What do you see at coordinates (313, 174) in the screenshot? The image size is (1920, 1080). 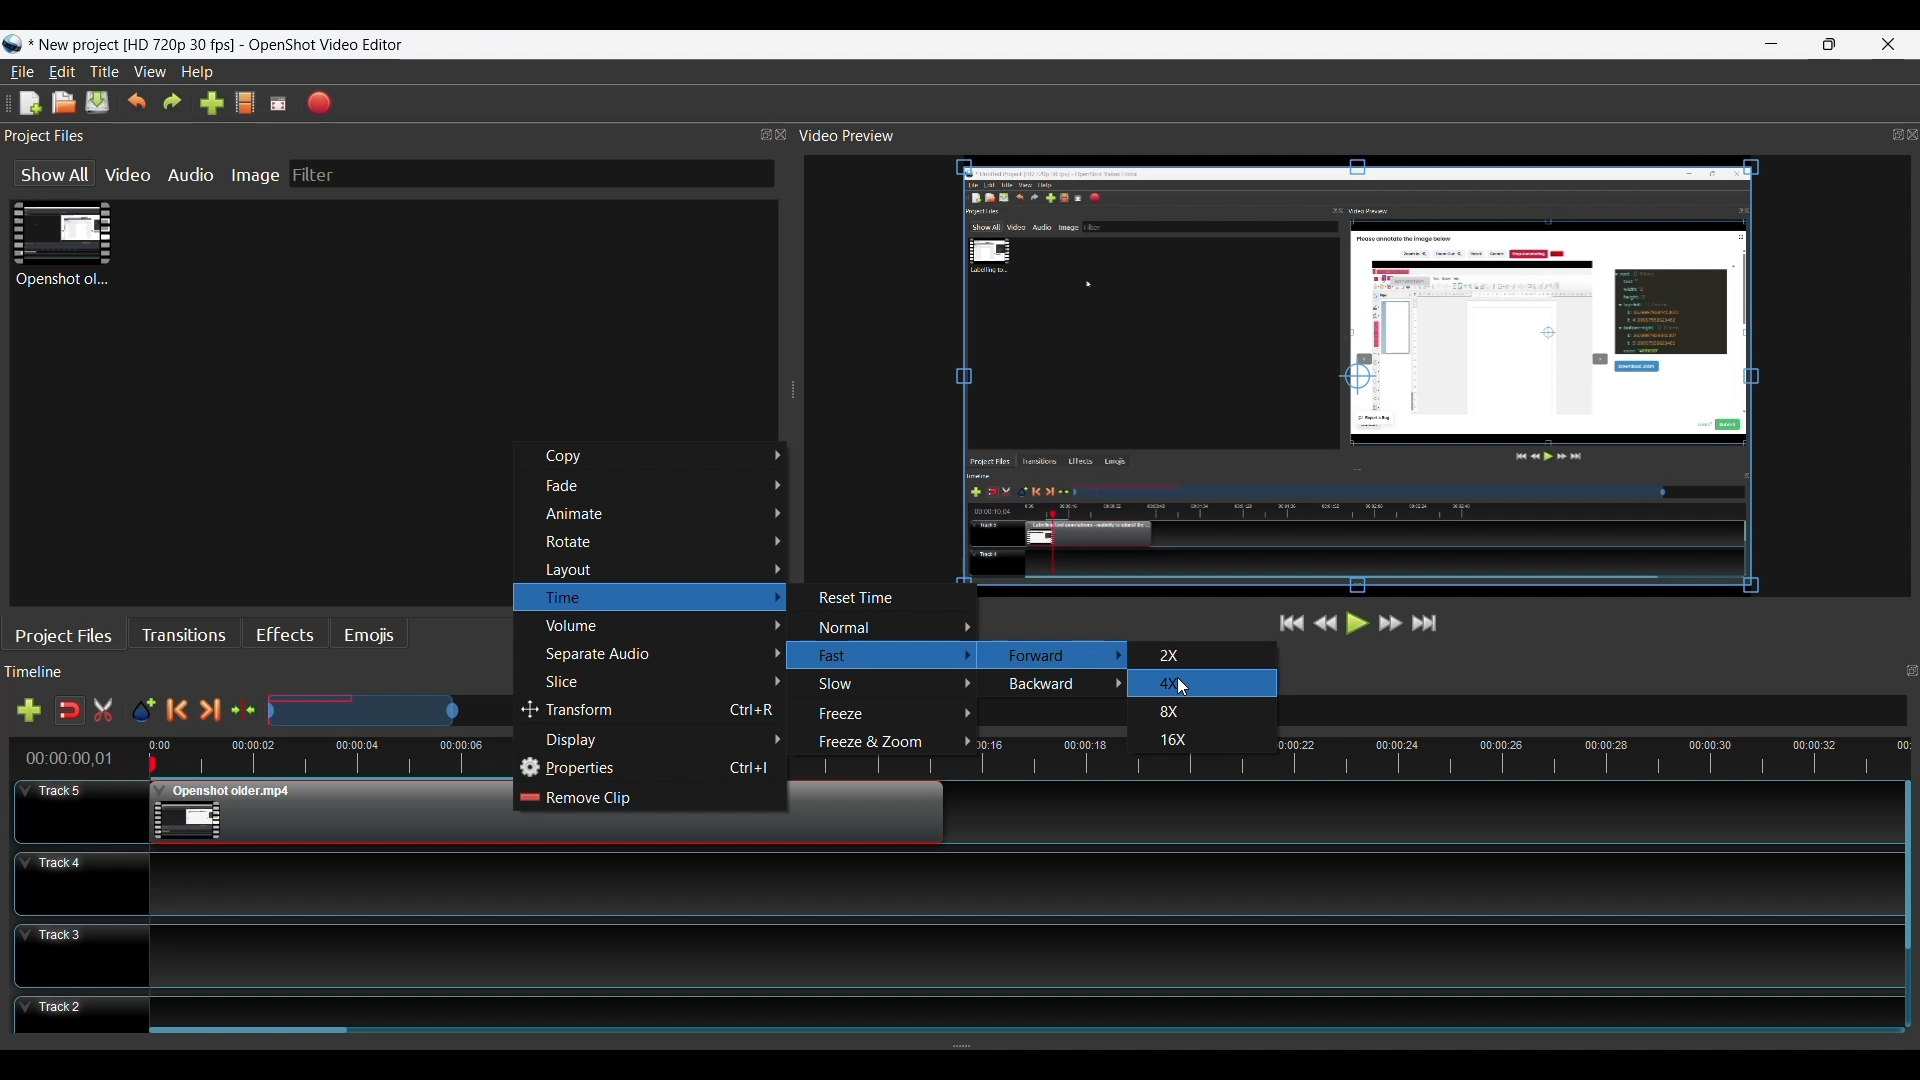 I see `Filter` at bounding box center [313, 174].